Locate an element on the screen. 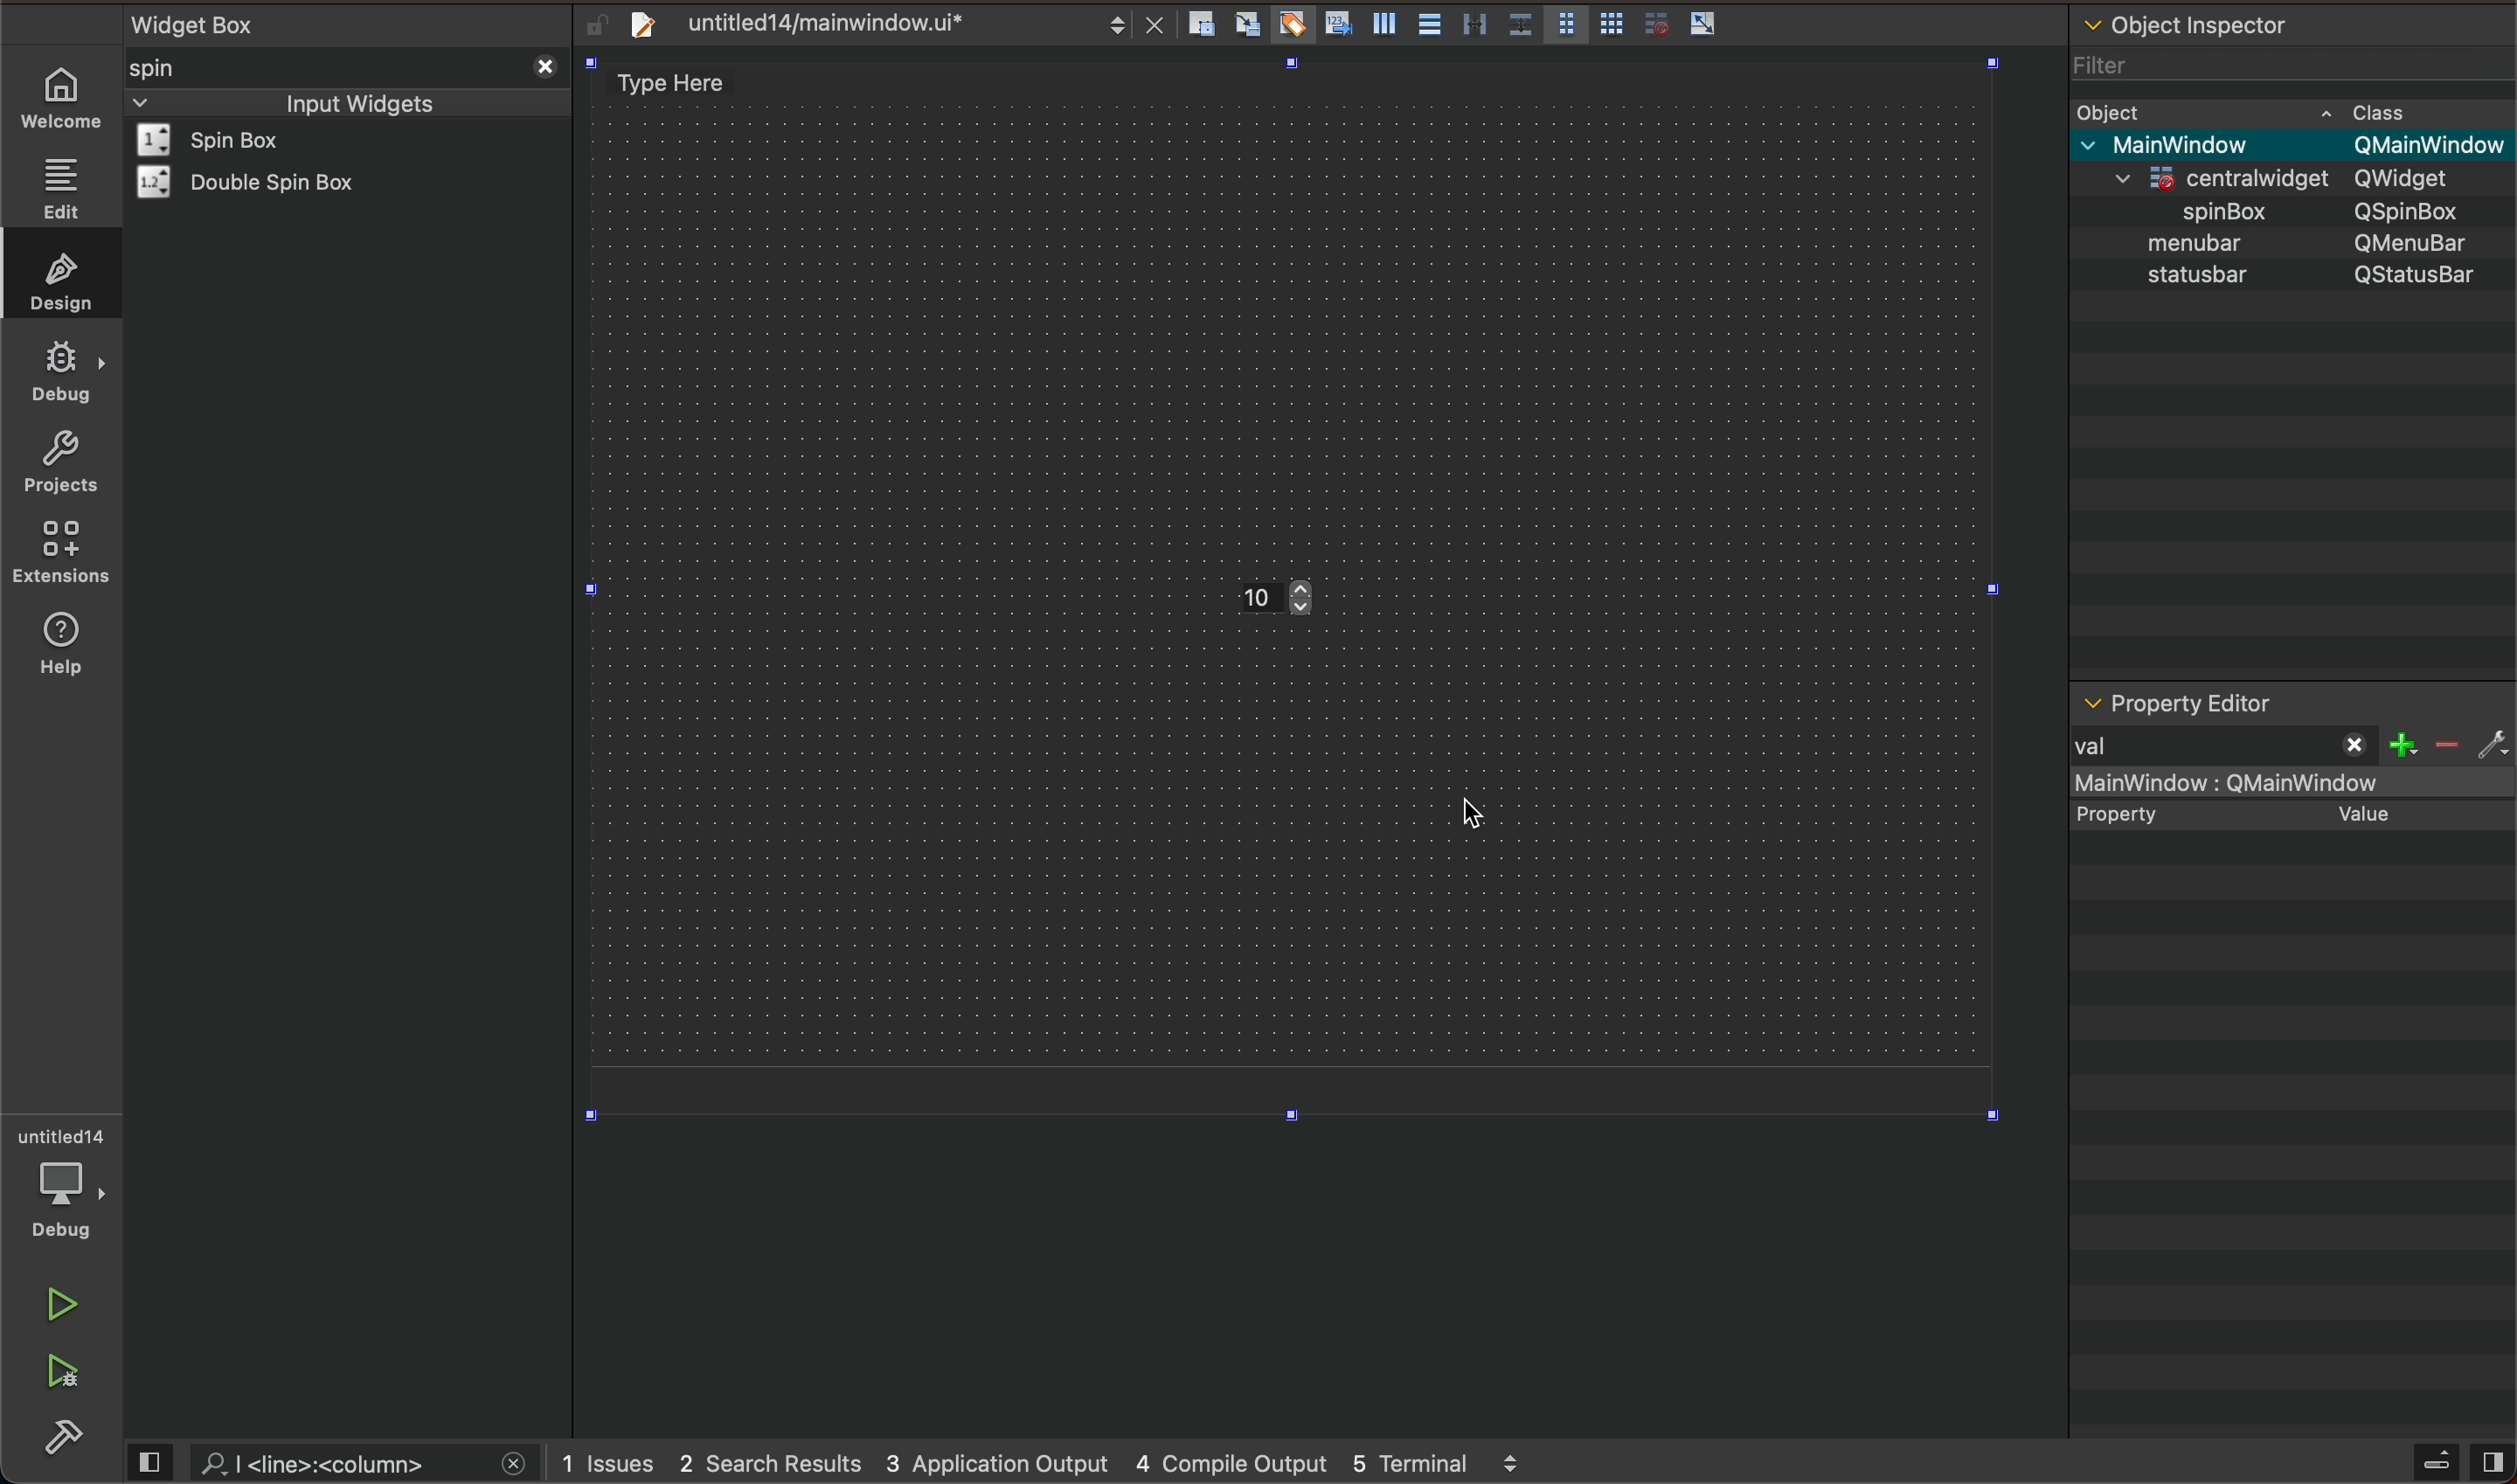 The image size is (2517, 1484). widget is located at coordinates (236, 140).